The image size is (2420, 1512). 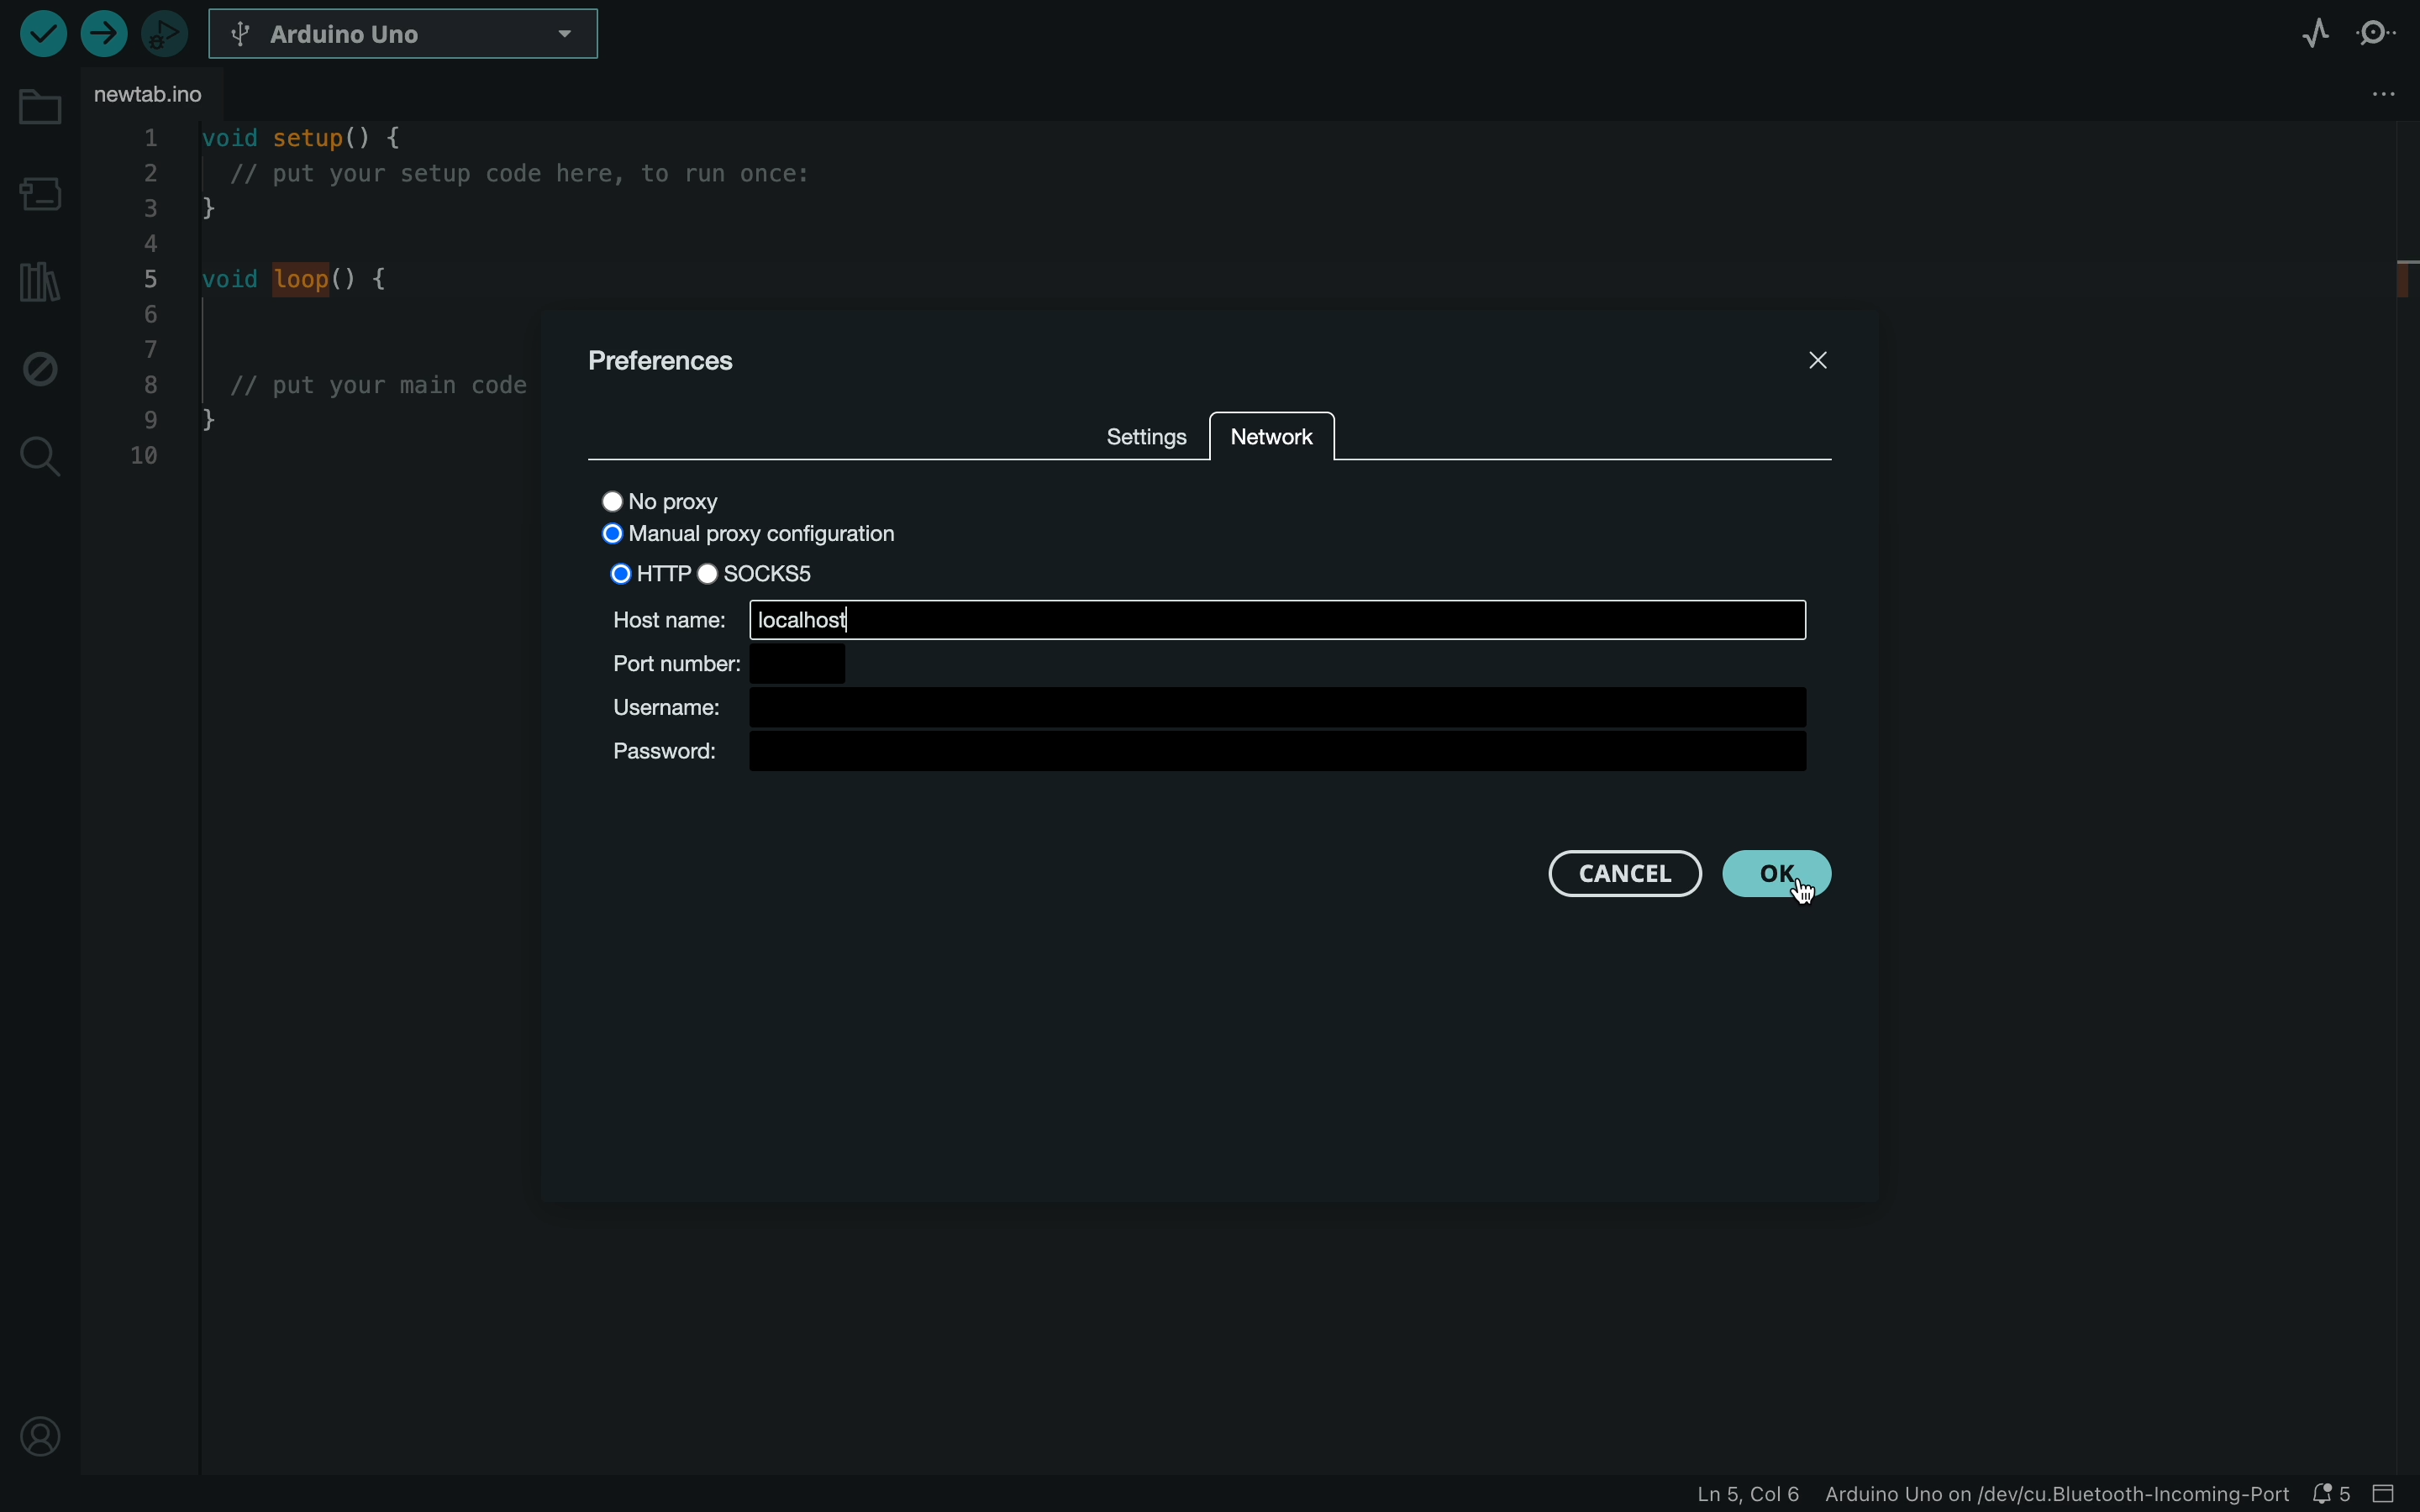 What do you see at coordinates (1814, 880) in the screenshot?
I see `cursor` at bounding box center [1814, 880].